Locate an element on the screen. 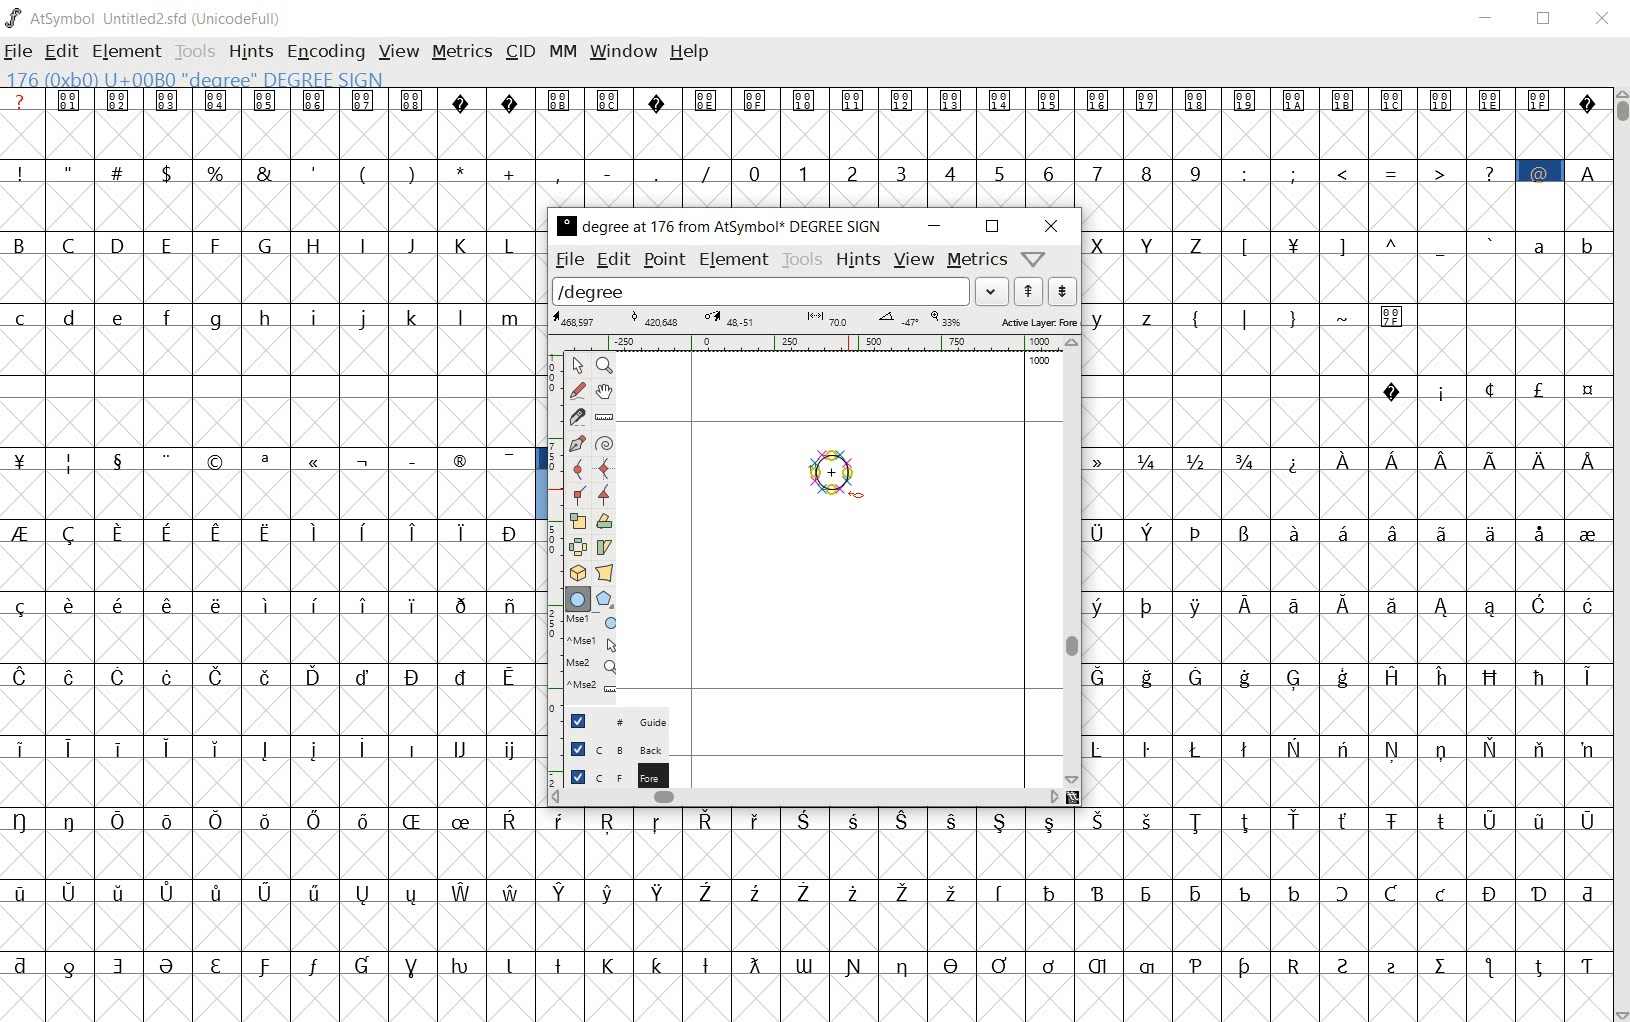 The width and height of the screenshot is (1630, 1022). edit is located at coordinates (616, 261).